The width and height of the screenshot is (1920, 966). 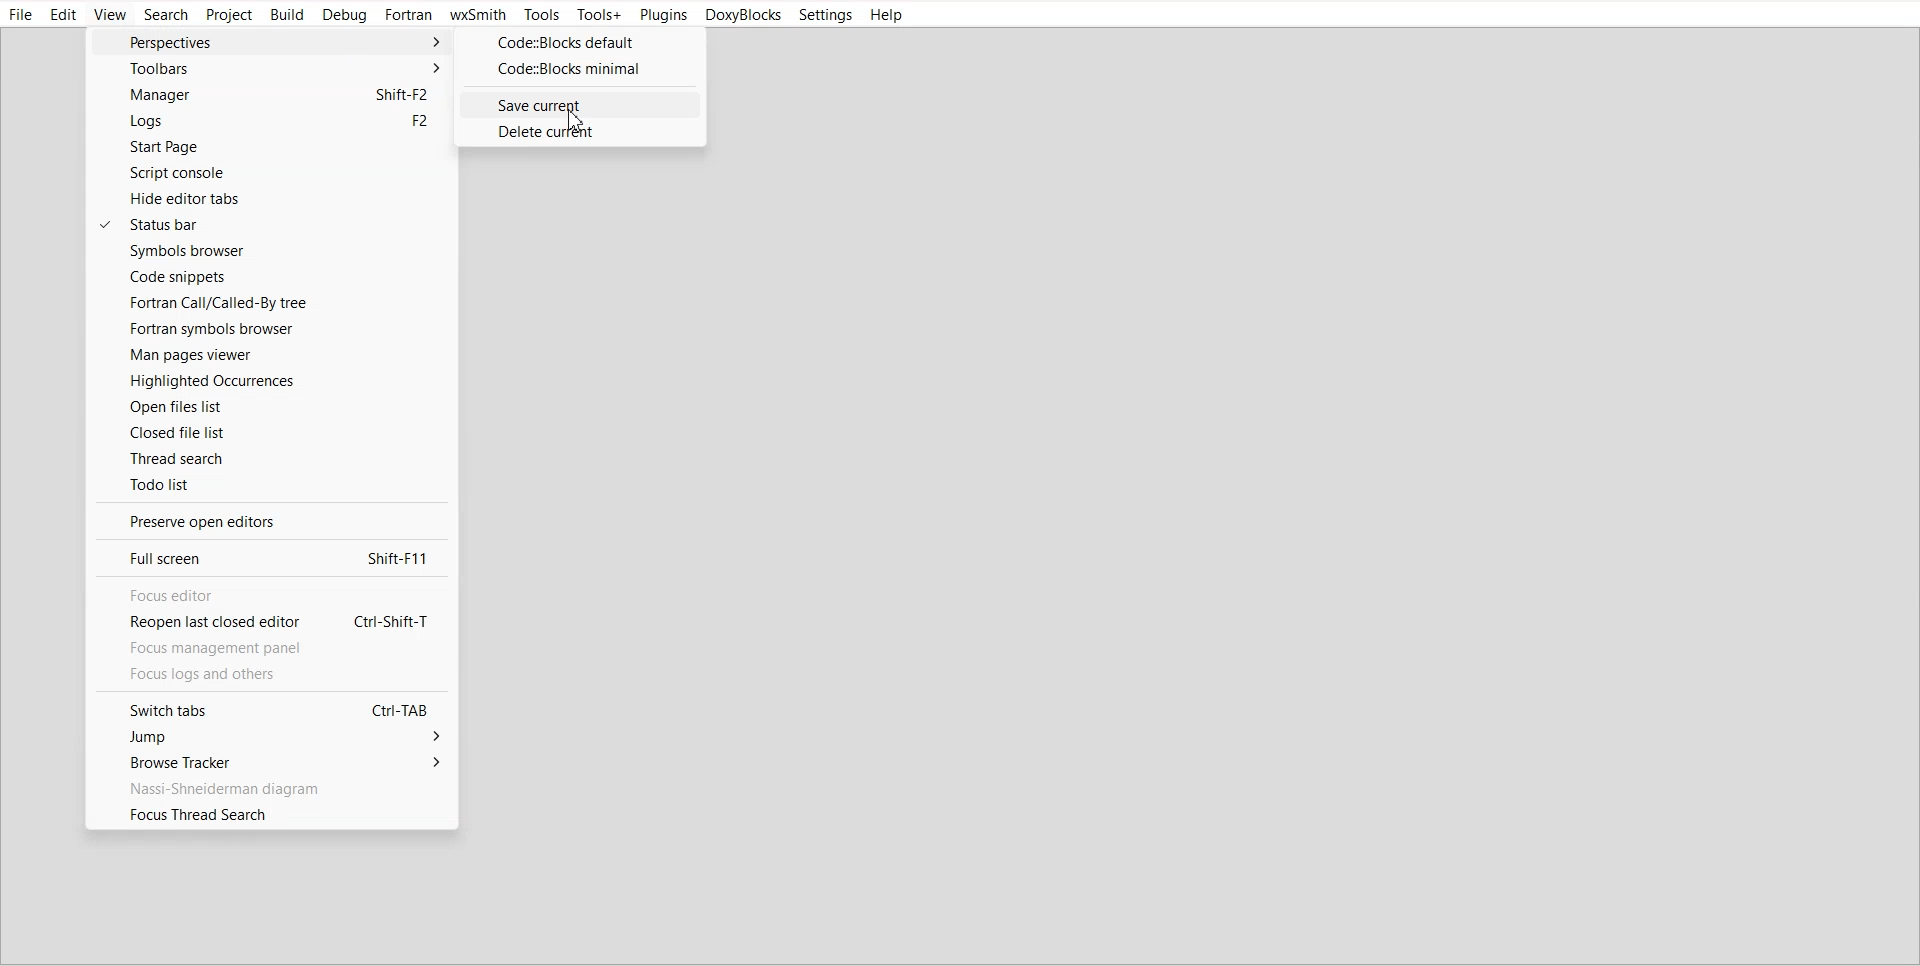 I want to click on Fortran call, so click(x=270, y=302).